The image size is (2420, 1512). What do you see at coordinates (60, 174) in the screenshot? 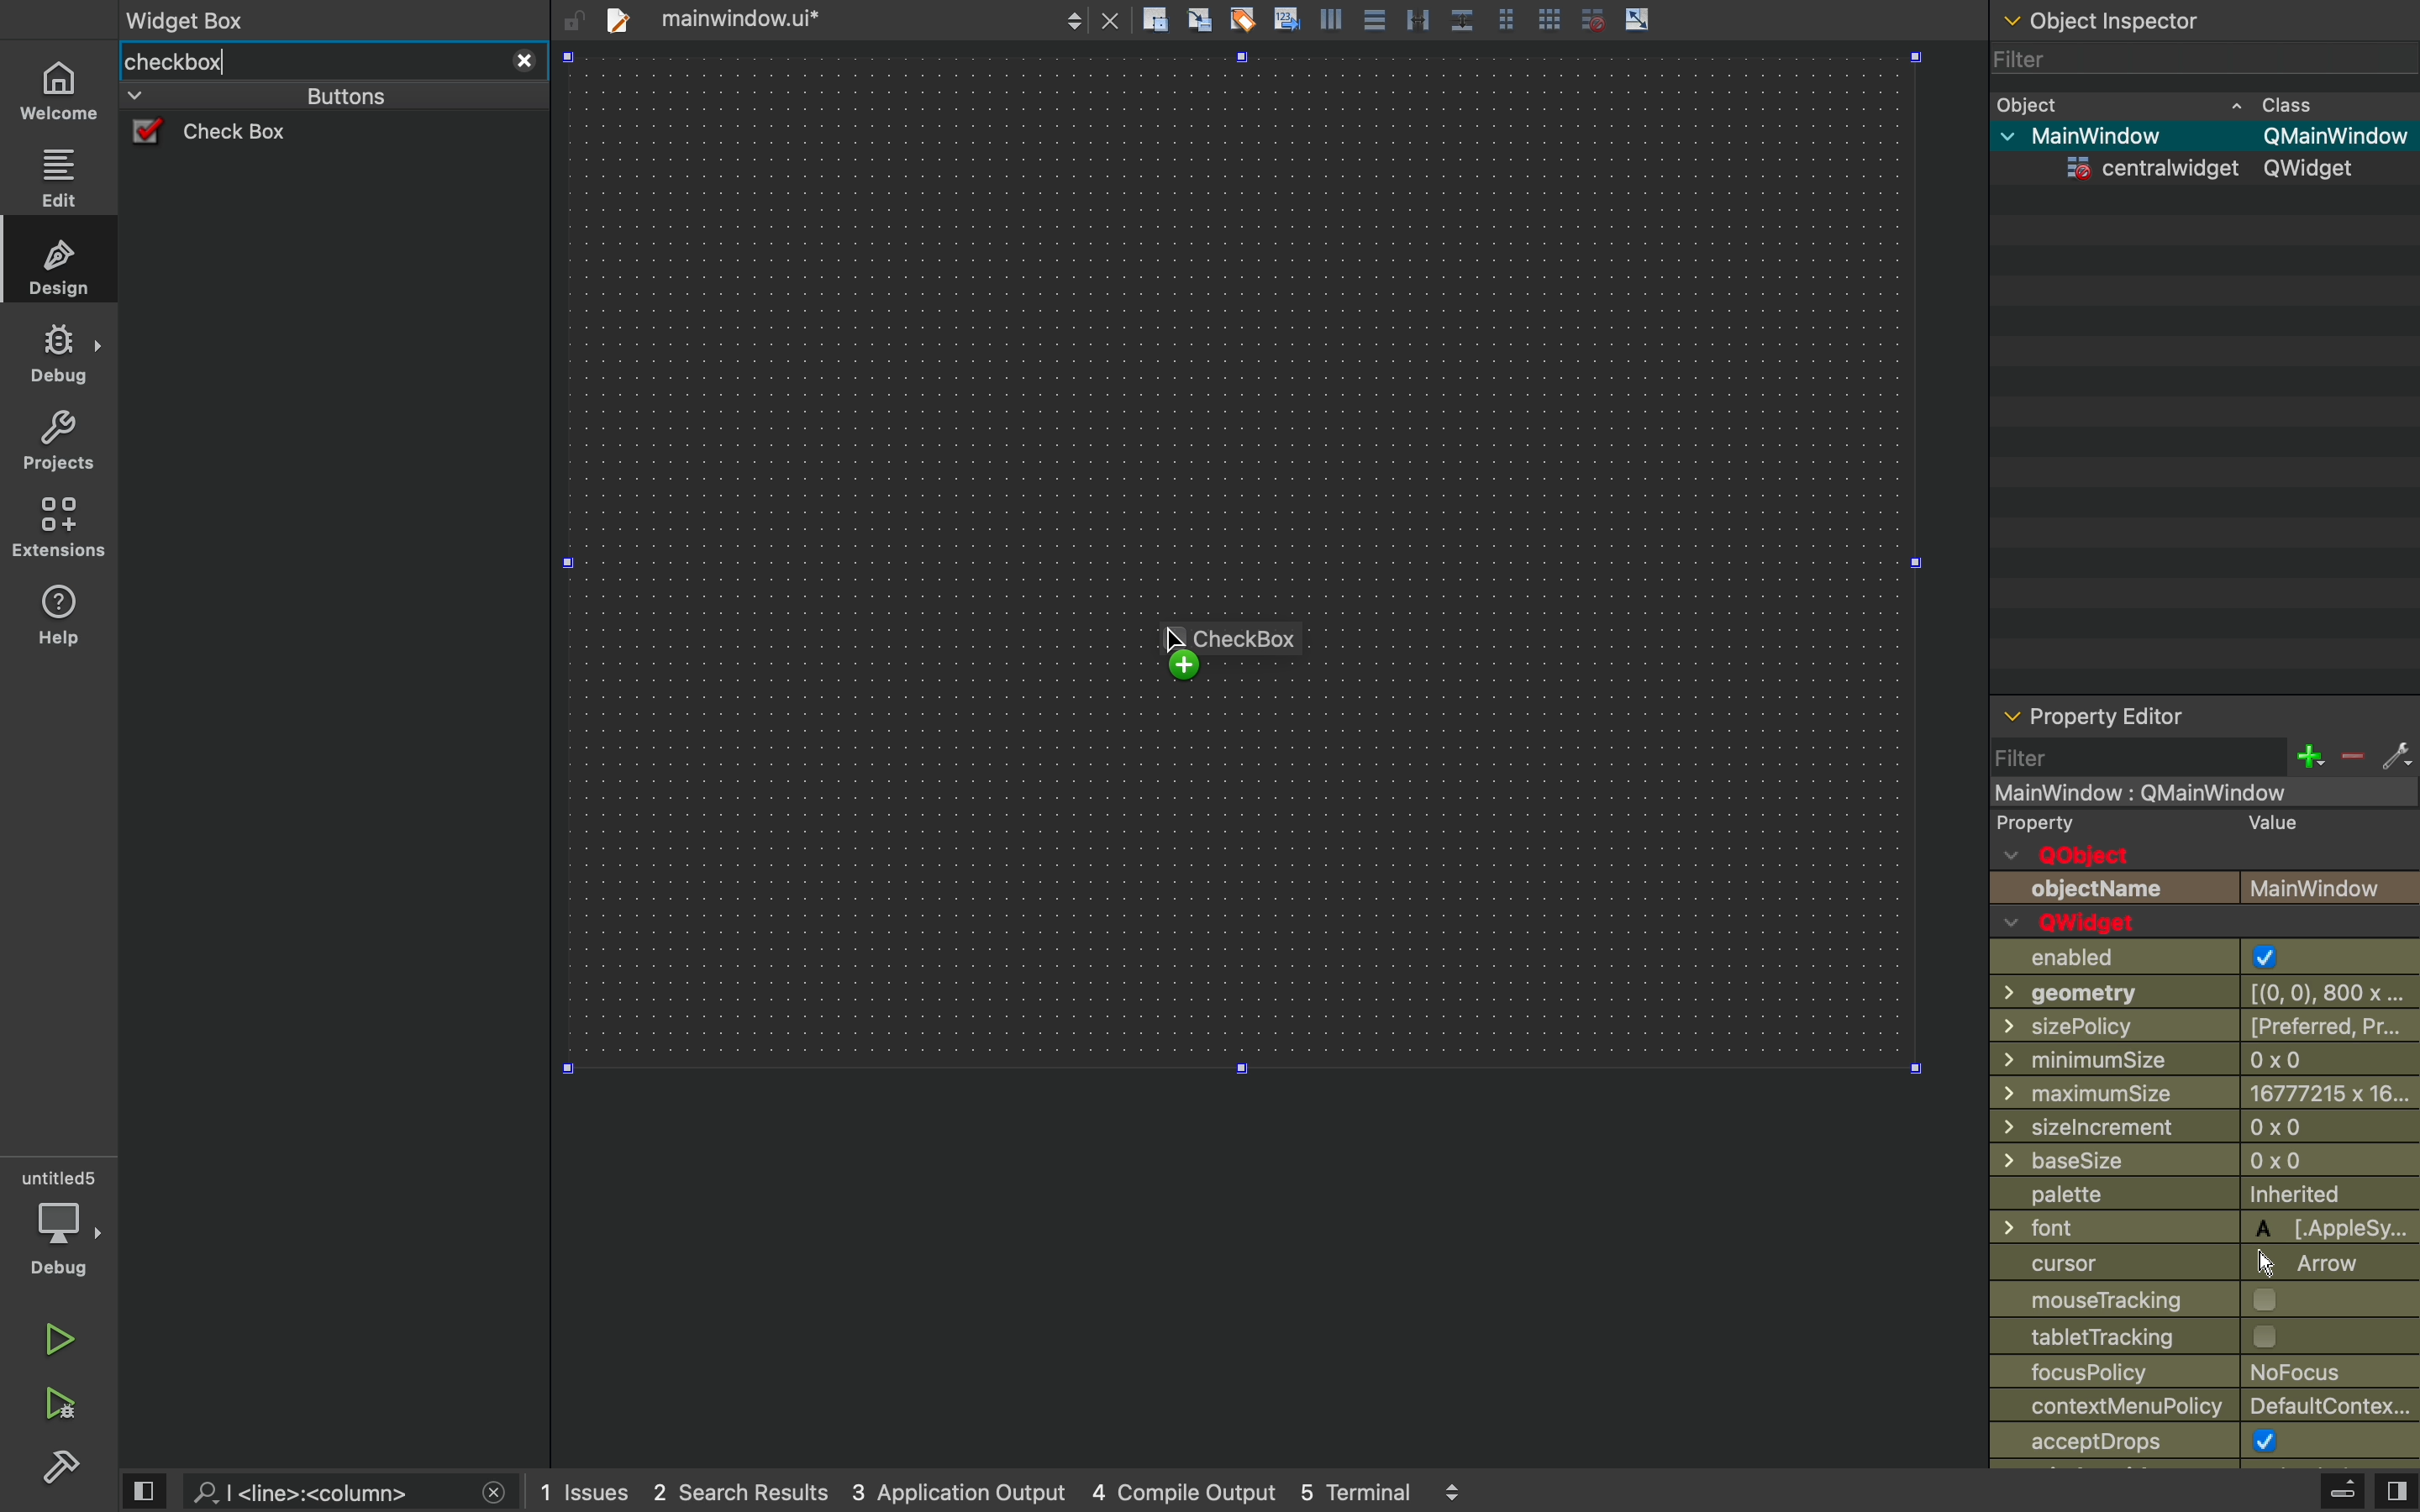
I see `edit` at bounding box center [60, 174].